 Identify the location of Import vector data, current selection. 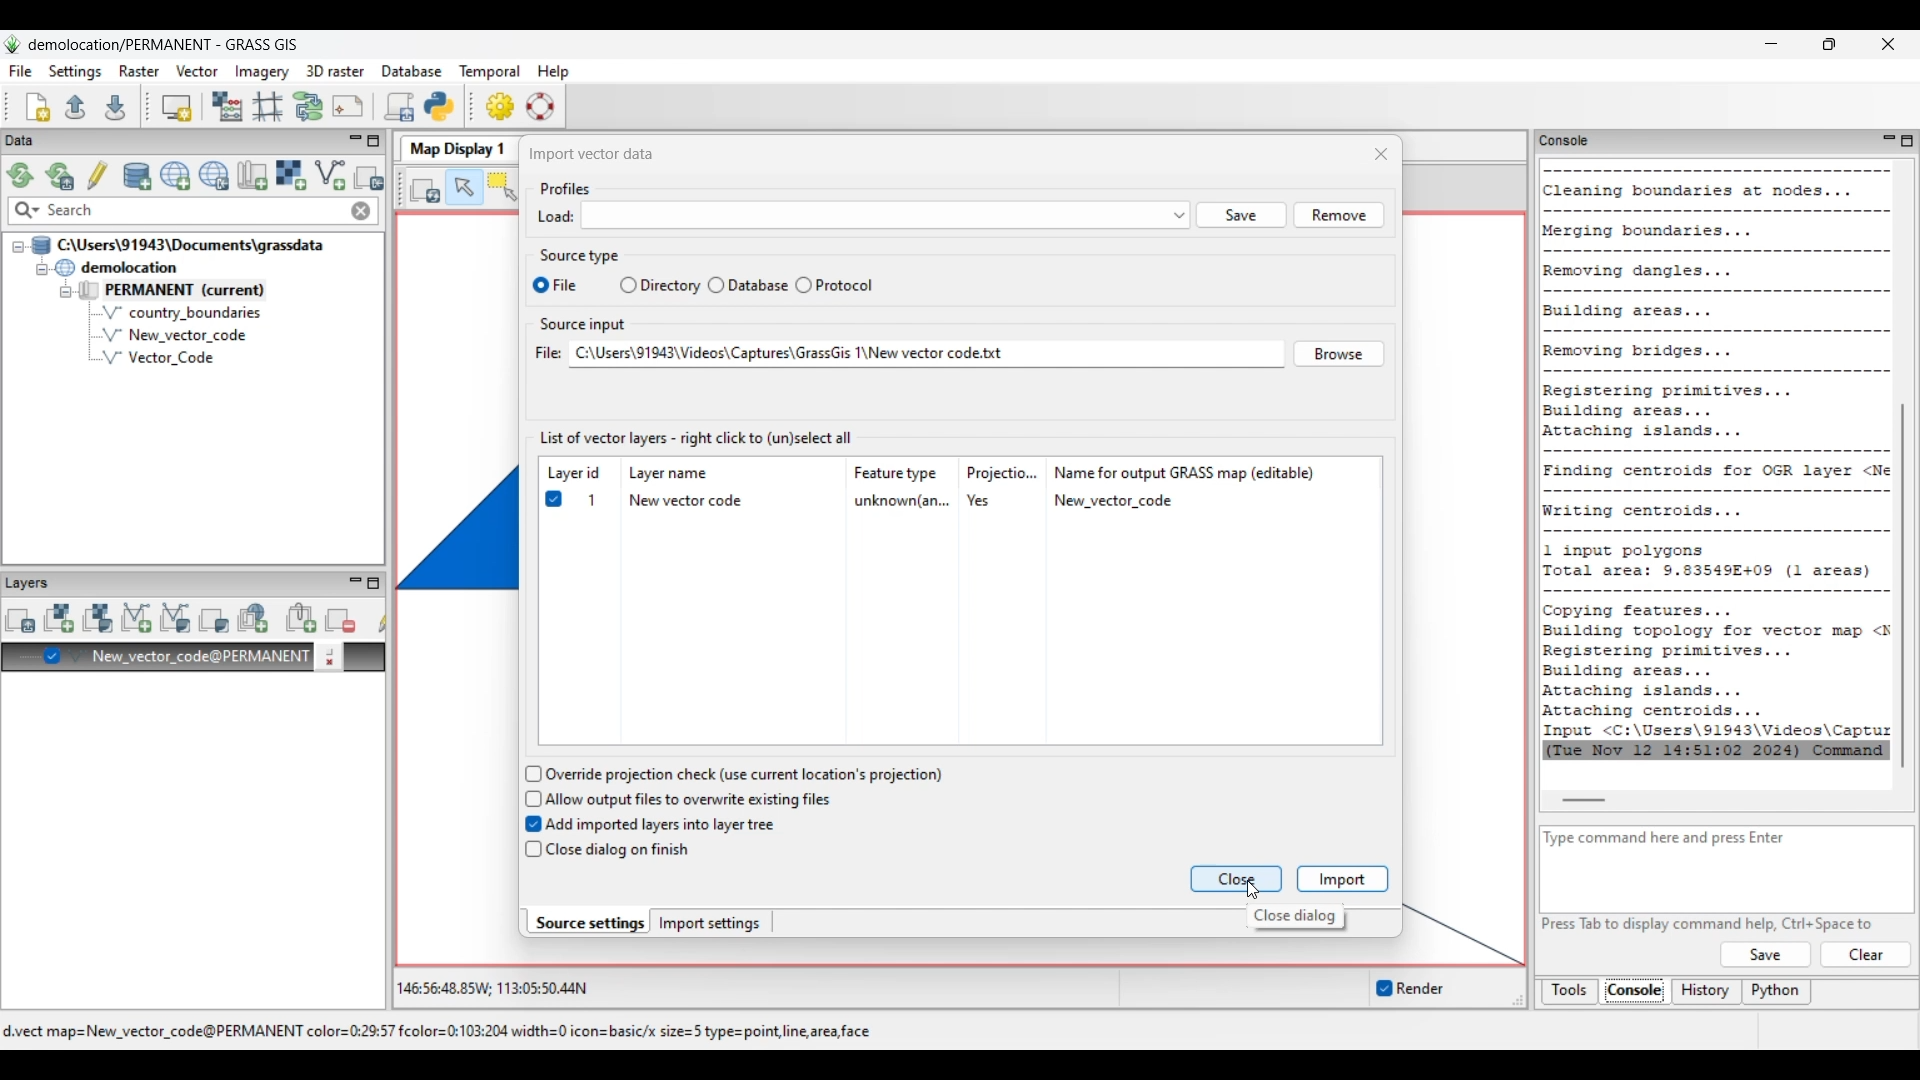
(330, 175).